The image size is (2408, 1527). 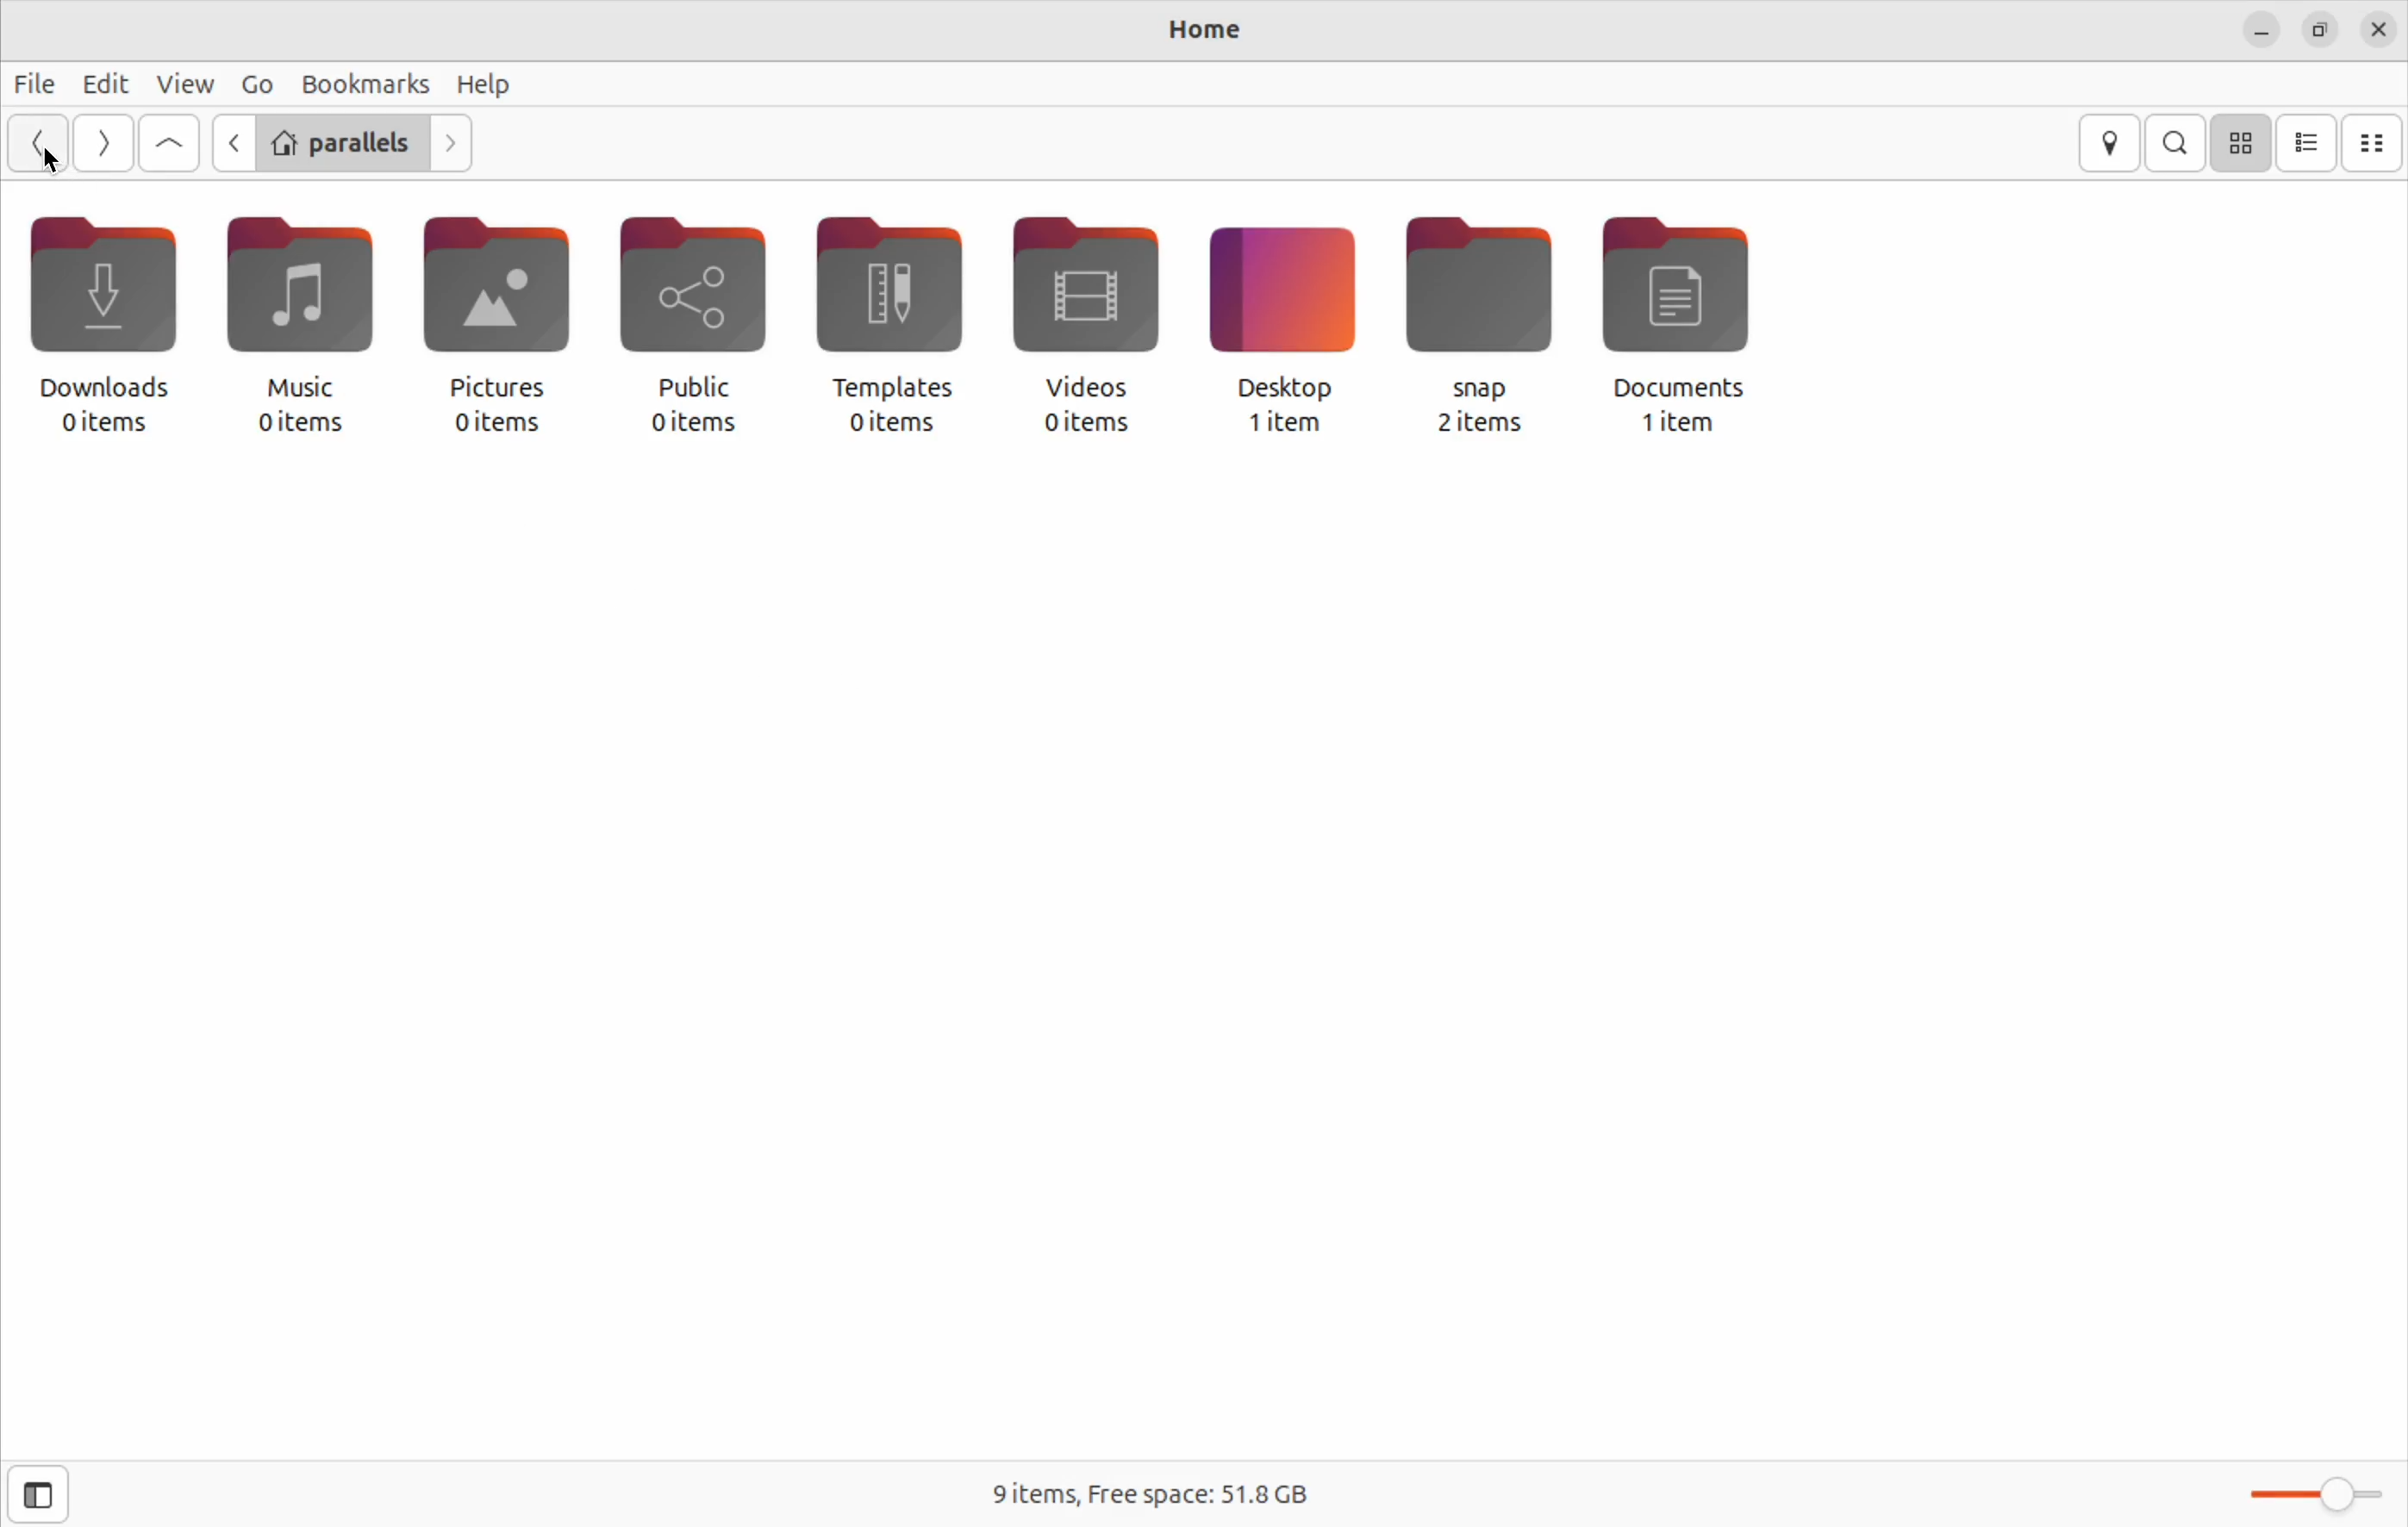 I want to click on Go back ward, so click(x=39, y=142).